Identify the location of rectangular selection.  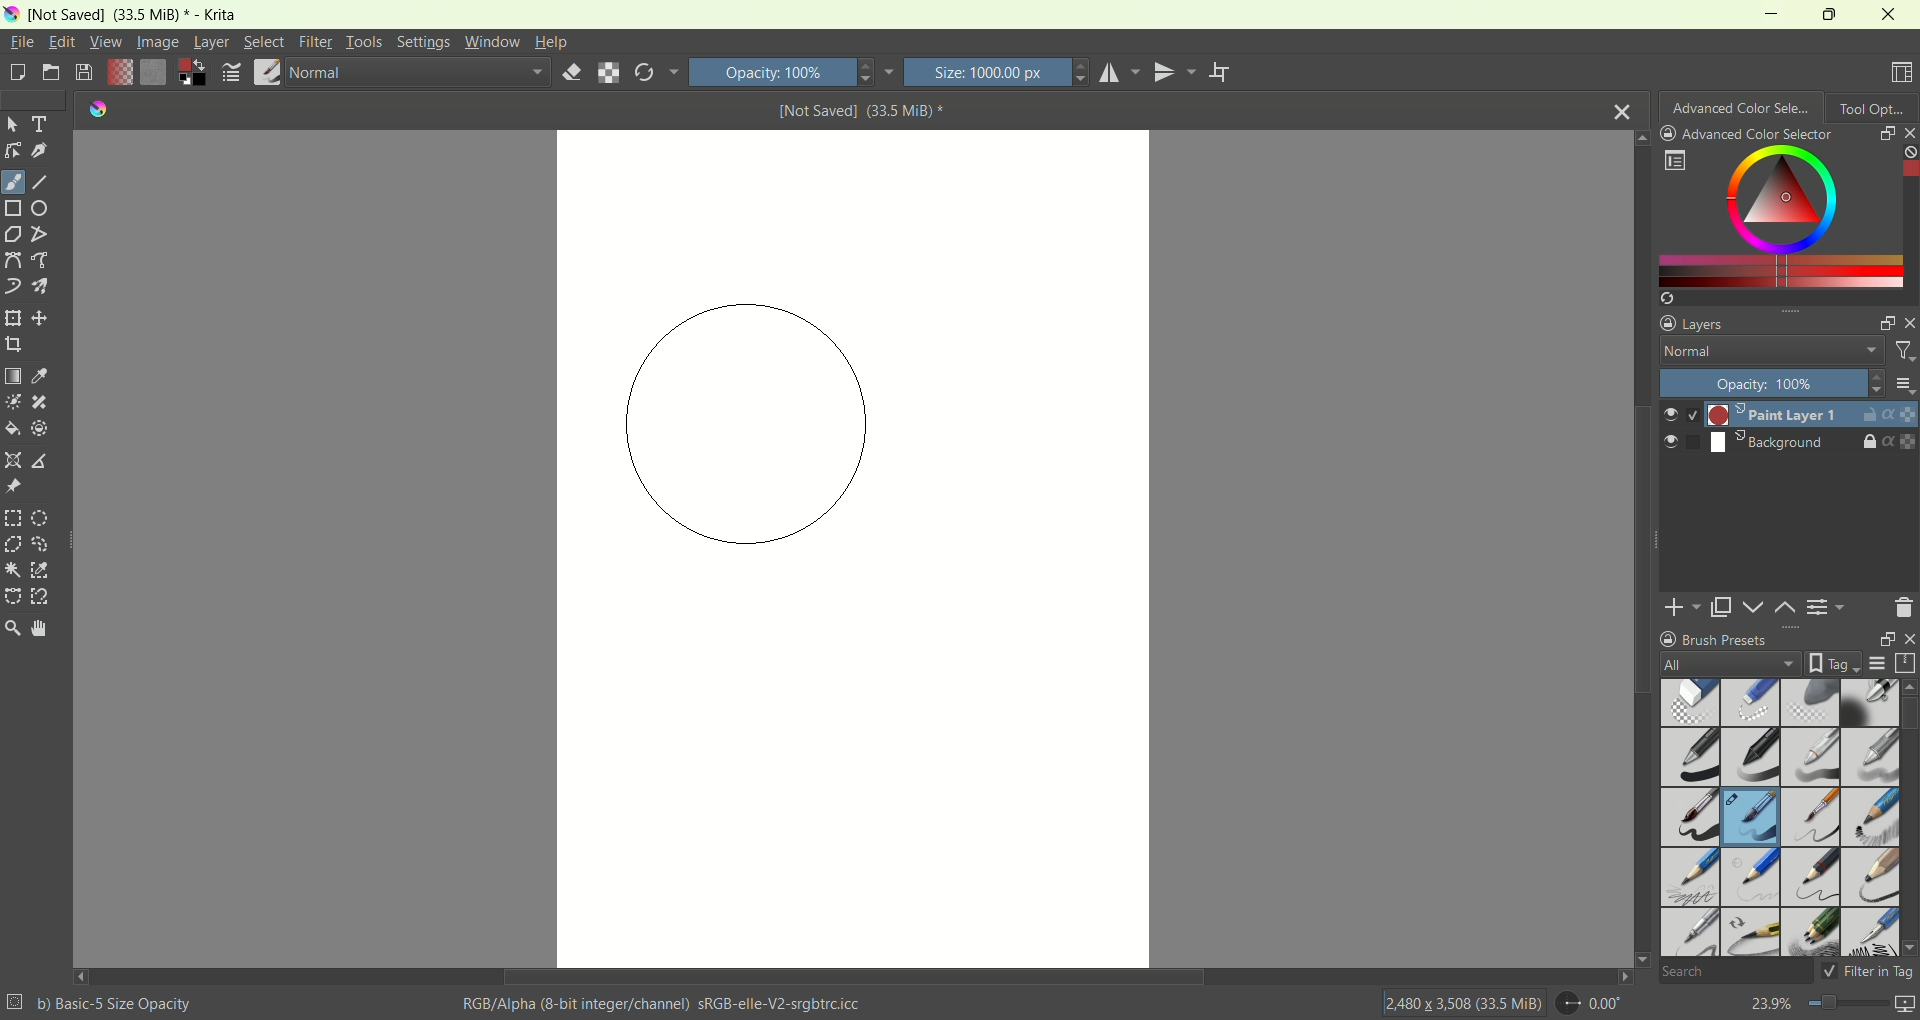
(13, 518).